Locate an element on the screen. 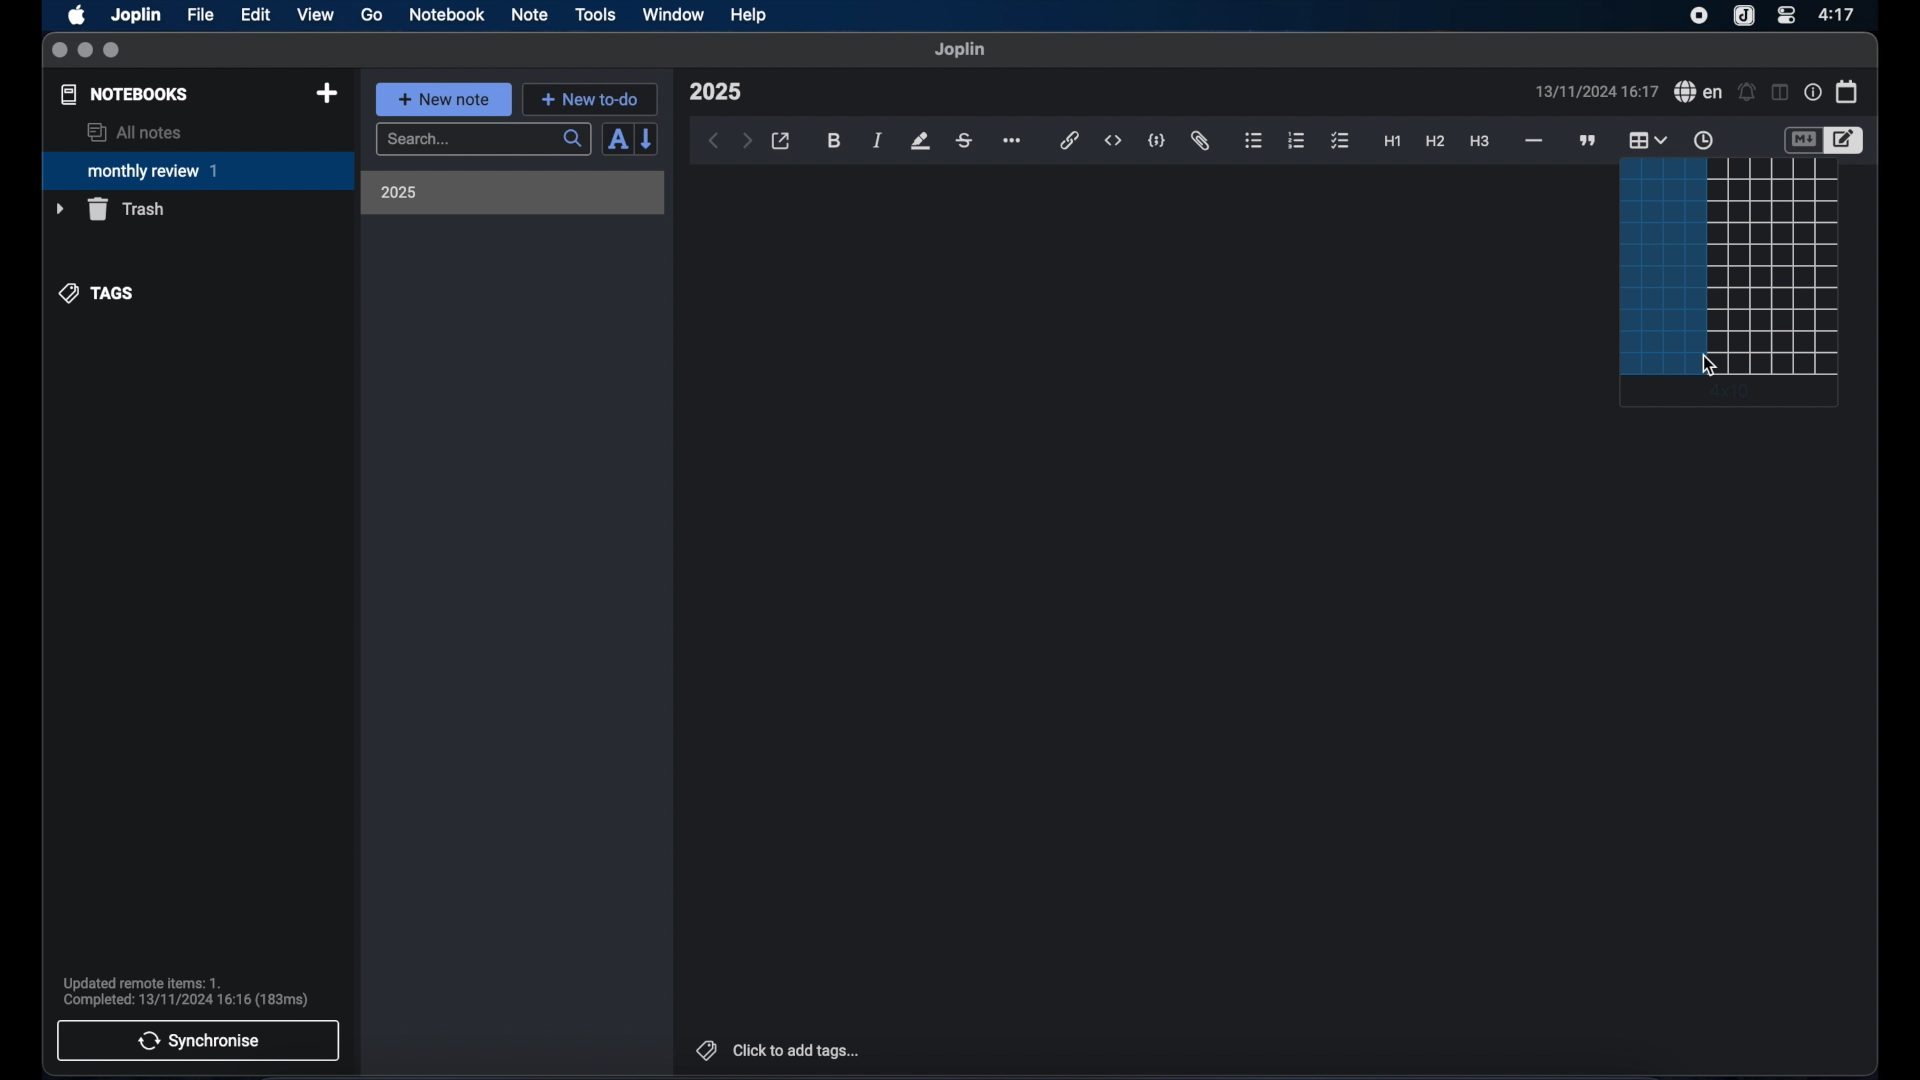  view is located at coordinates (315, 15).